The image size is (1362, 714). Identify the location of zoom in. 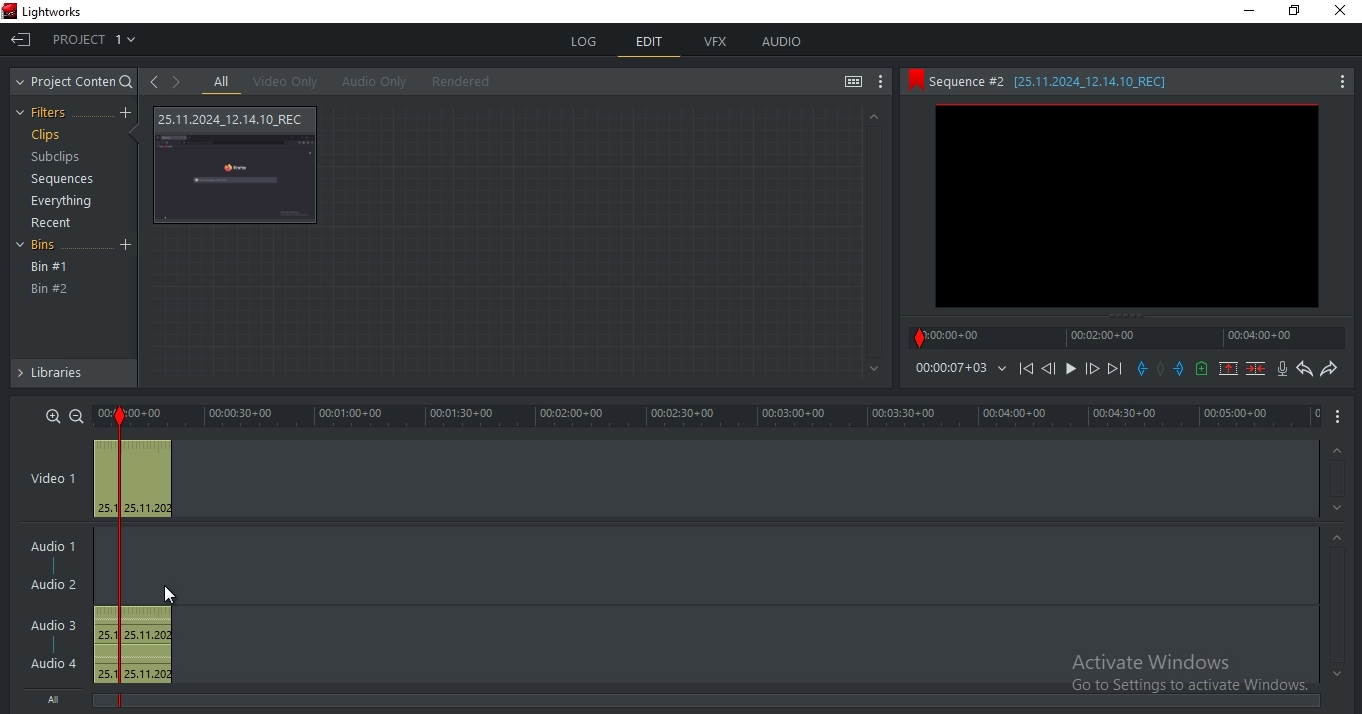
(54, 415).